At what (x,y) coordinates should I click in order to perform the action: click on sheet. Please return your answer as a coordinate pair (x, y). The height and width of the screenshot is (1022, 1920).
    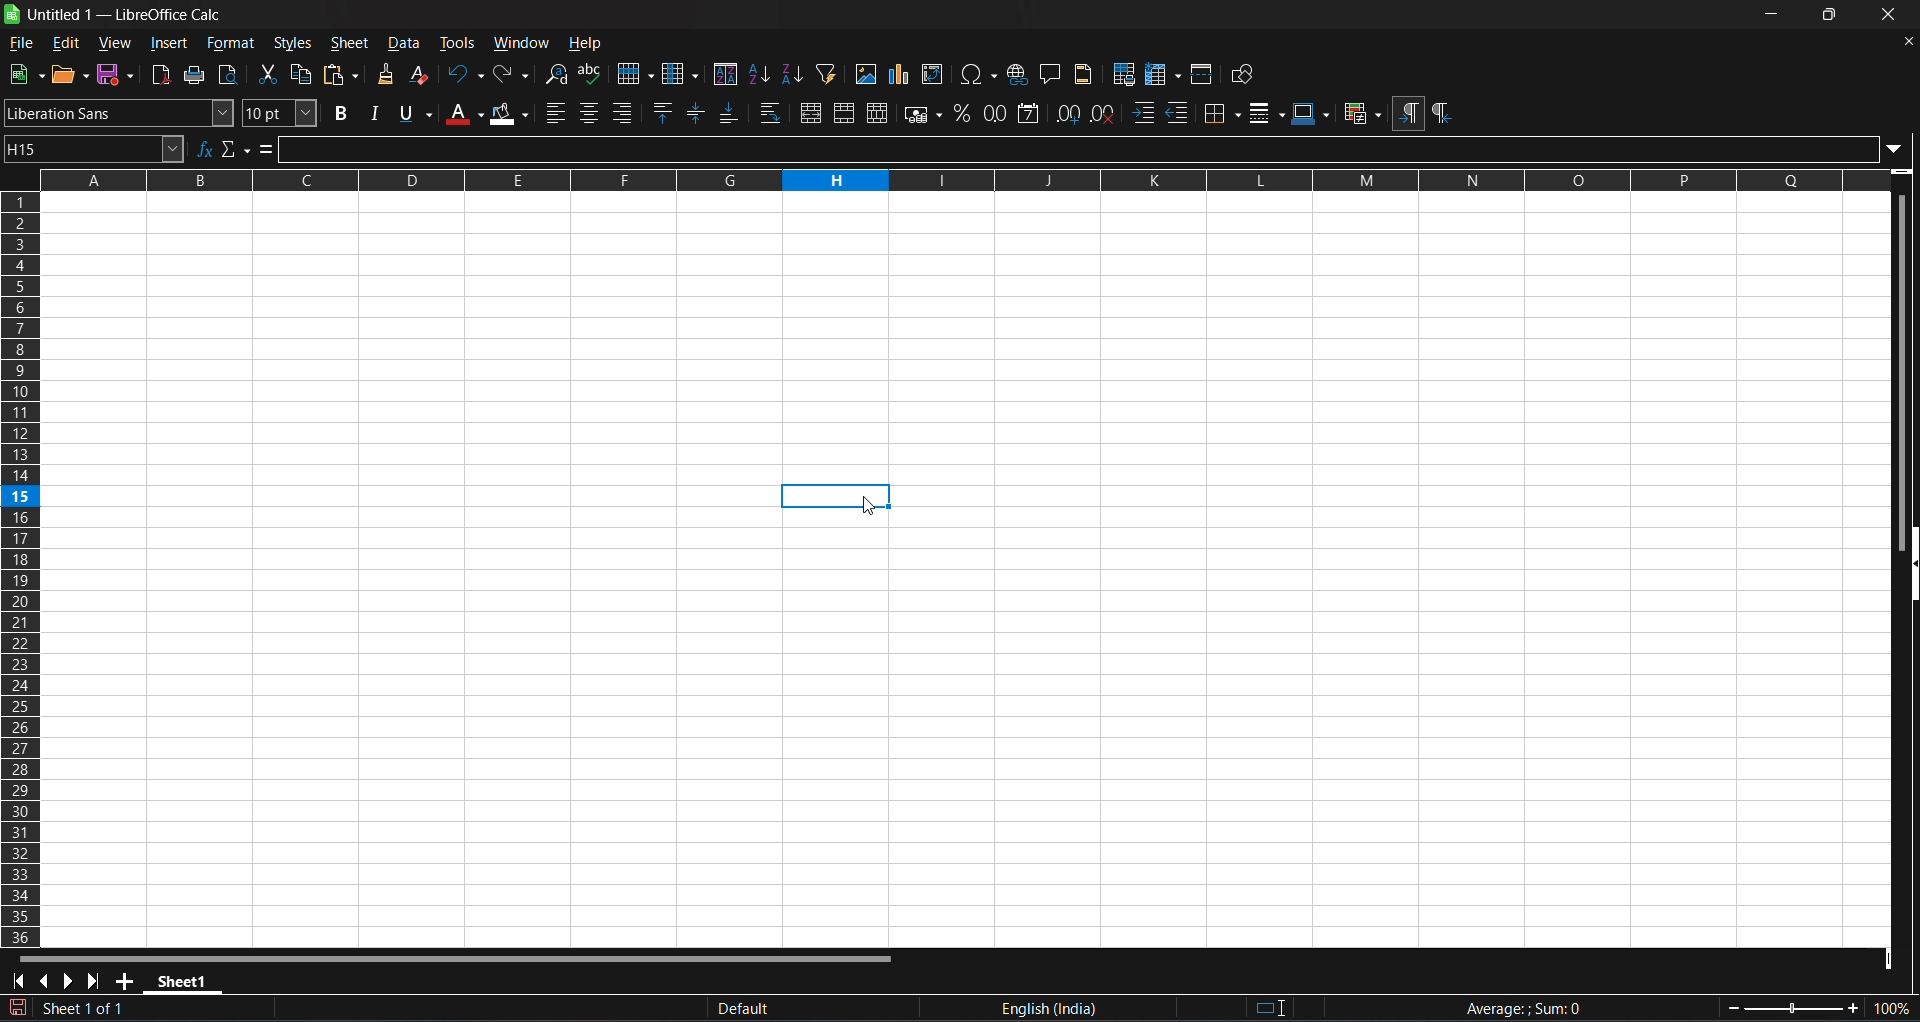
    Looking at the image, I should click on (353, 43).